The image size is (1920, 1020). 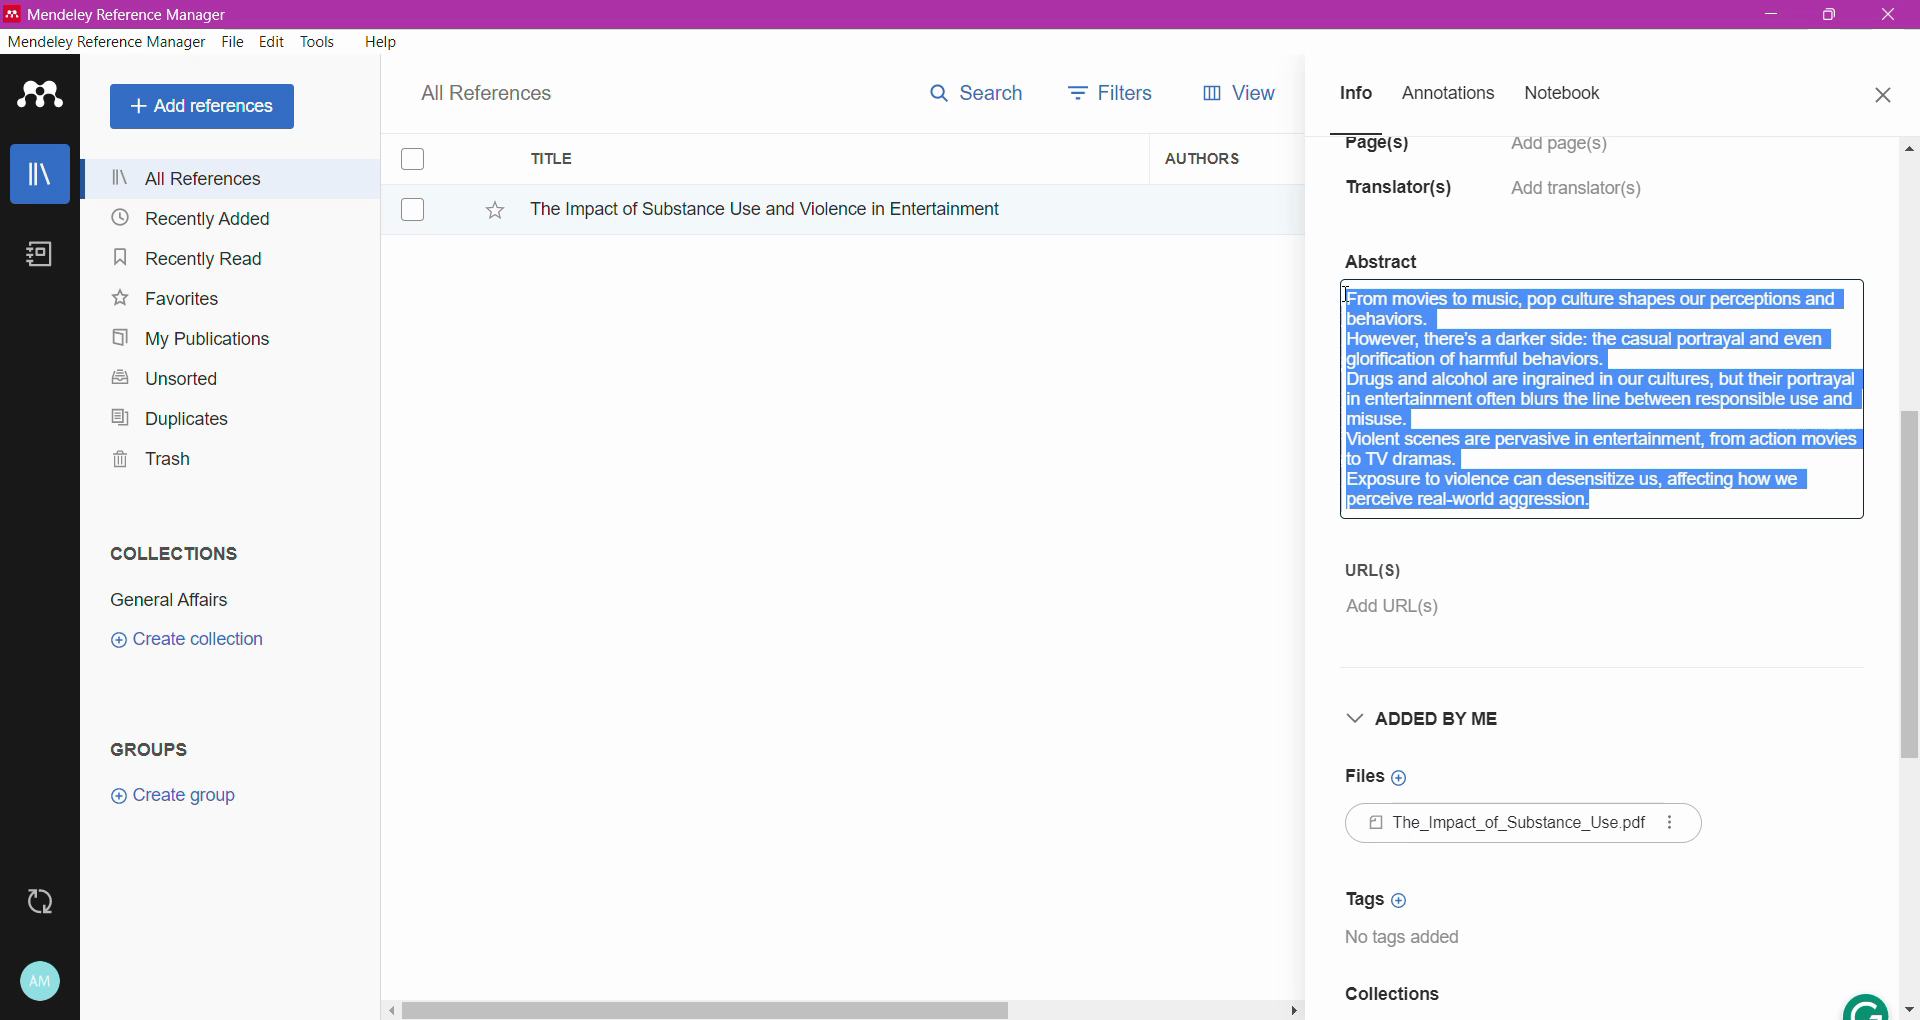 What do you see at coordinates (187, 643) in the screenshot?
I see `Click to Create Collection` at bounding box center [187, 643].